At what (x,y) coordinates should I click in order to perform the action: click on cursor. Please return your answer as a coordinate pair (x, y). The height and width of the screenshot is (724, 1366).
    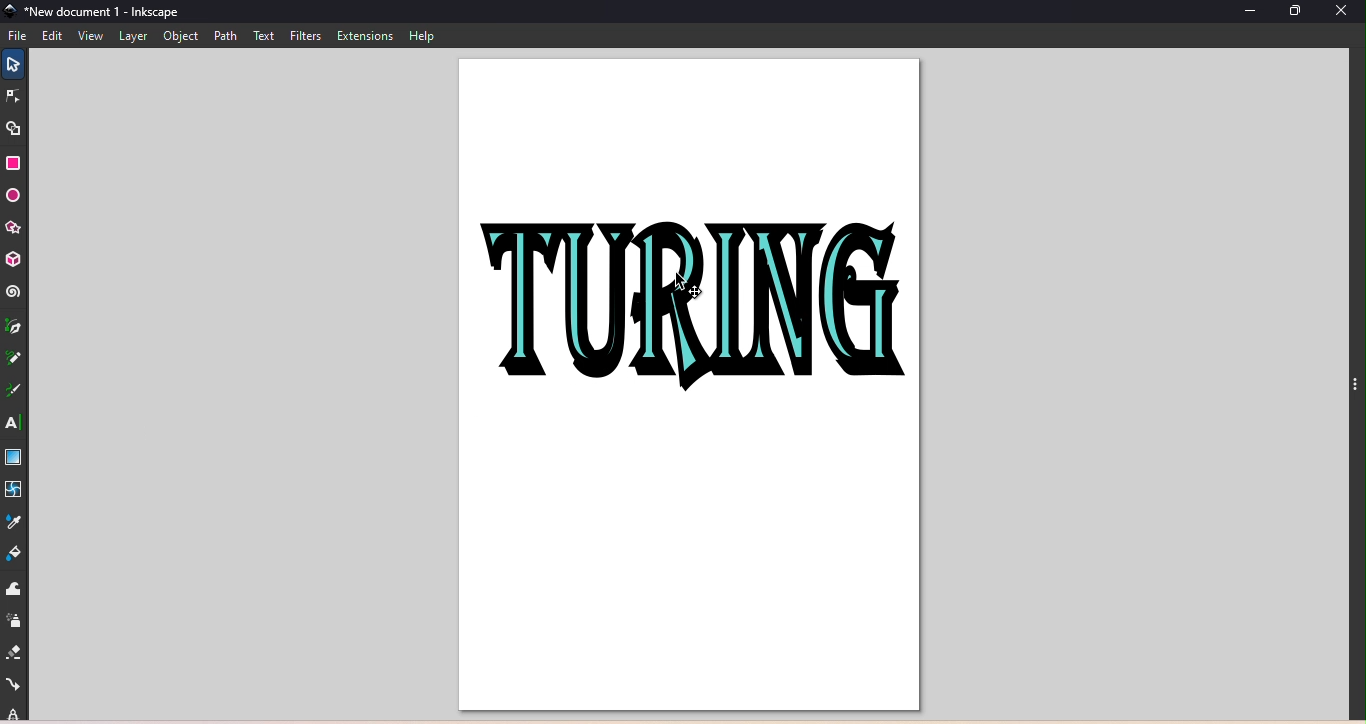
    Looking at the image, I should click on (691, 287).